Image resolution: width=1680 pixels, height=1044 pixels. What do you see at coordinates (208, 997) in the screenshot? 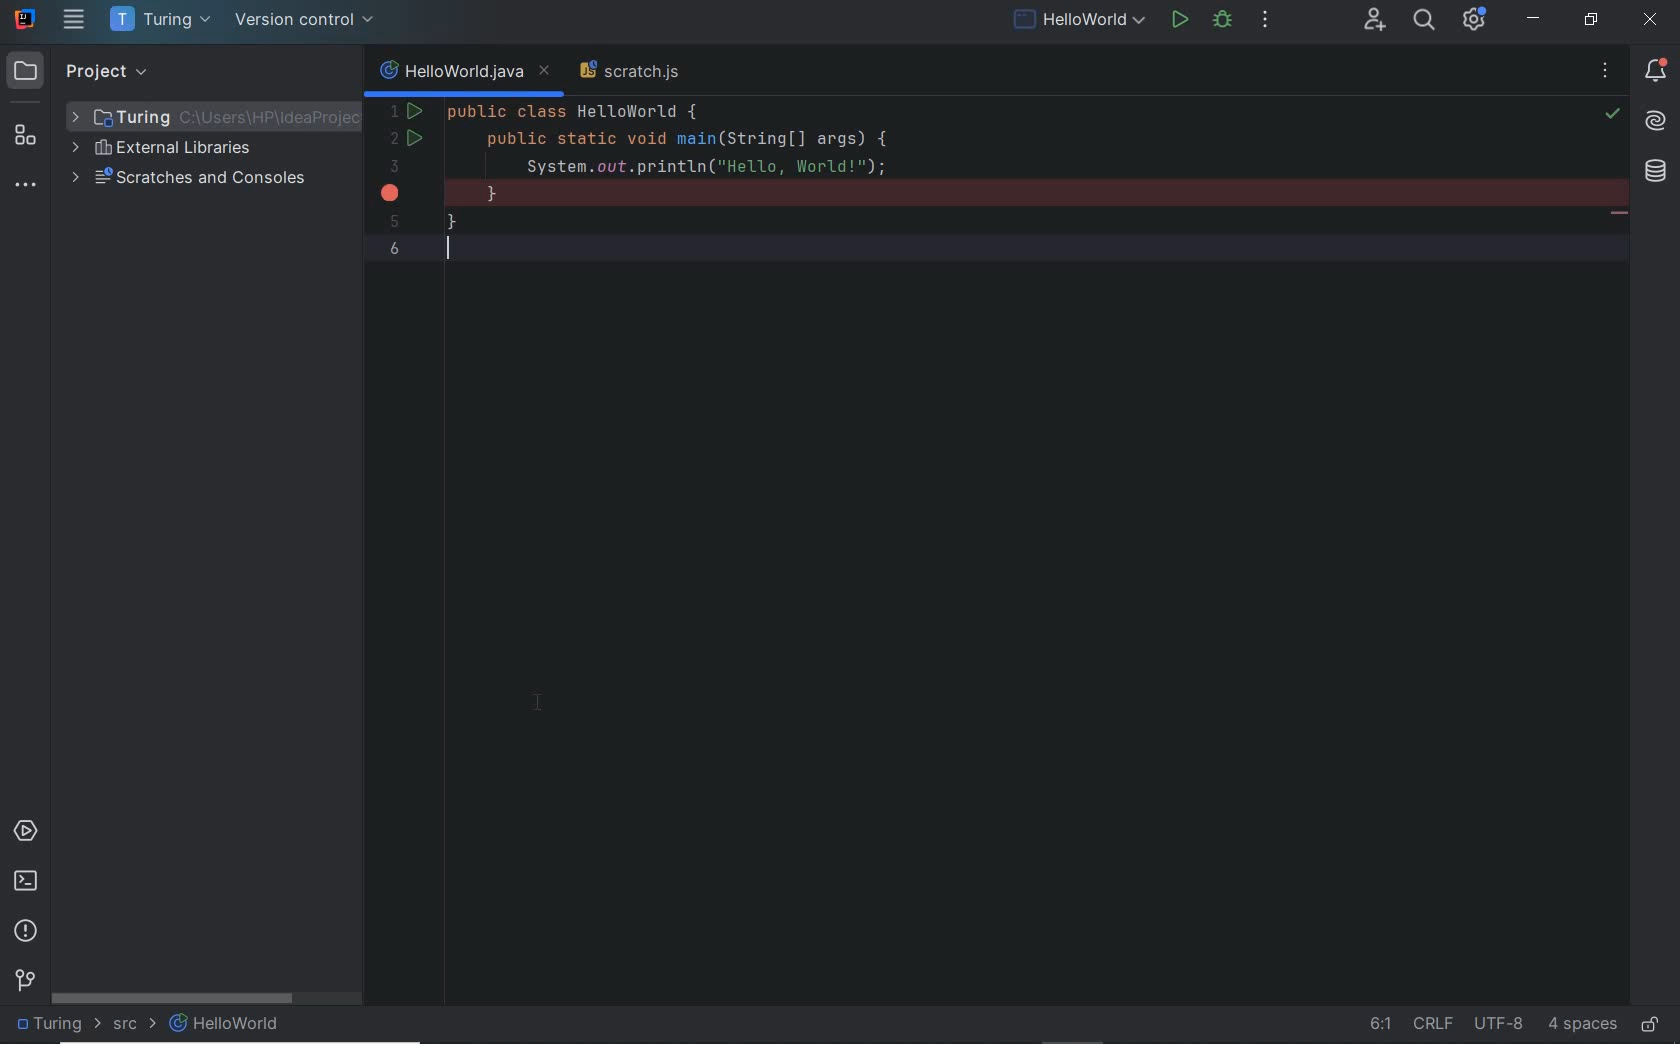
I see `scroll bar` at bounding box center [208, 997].